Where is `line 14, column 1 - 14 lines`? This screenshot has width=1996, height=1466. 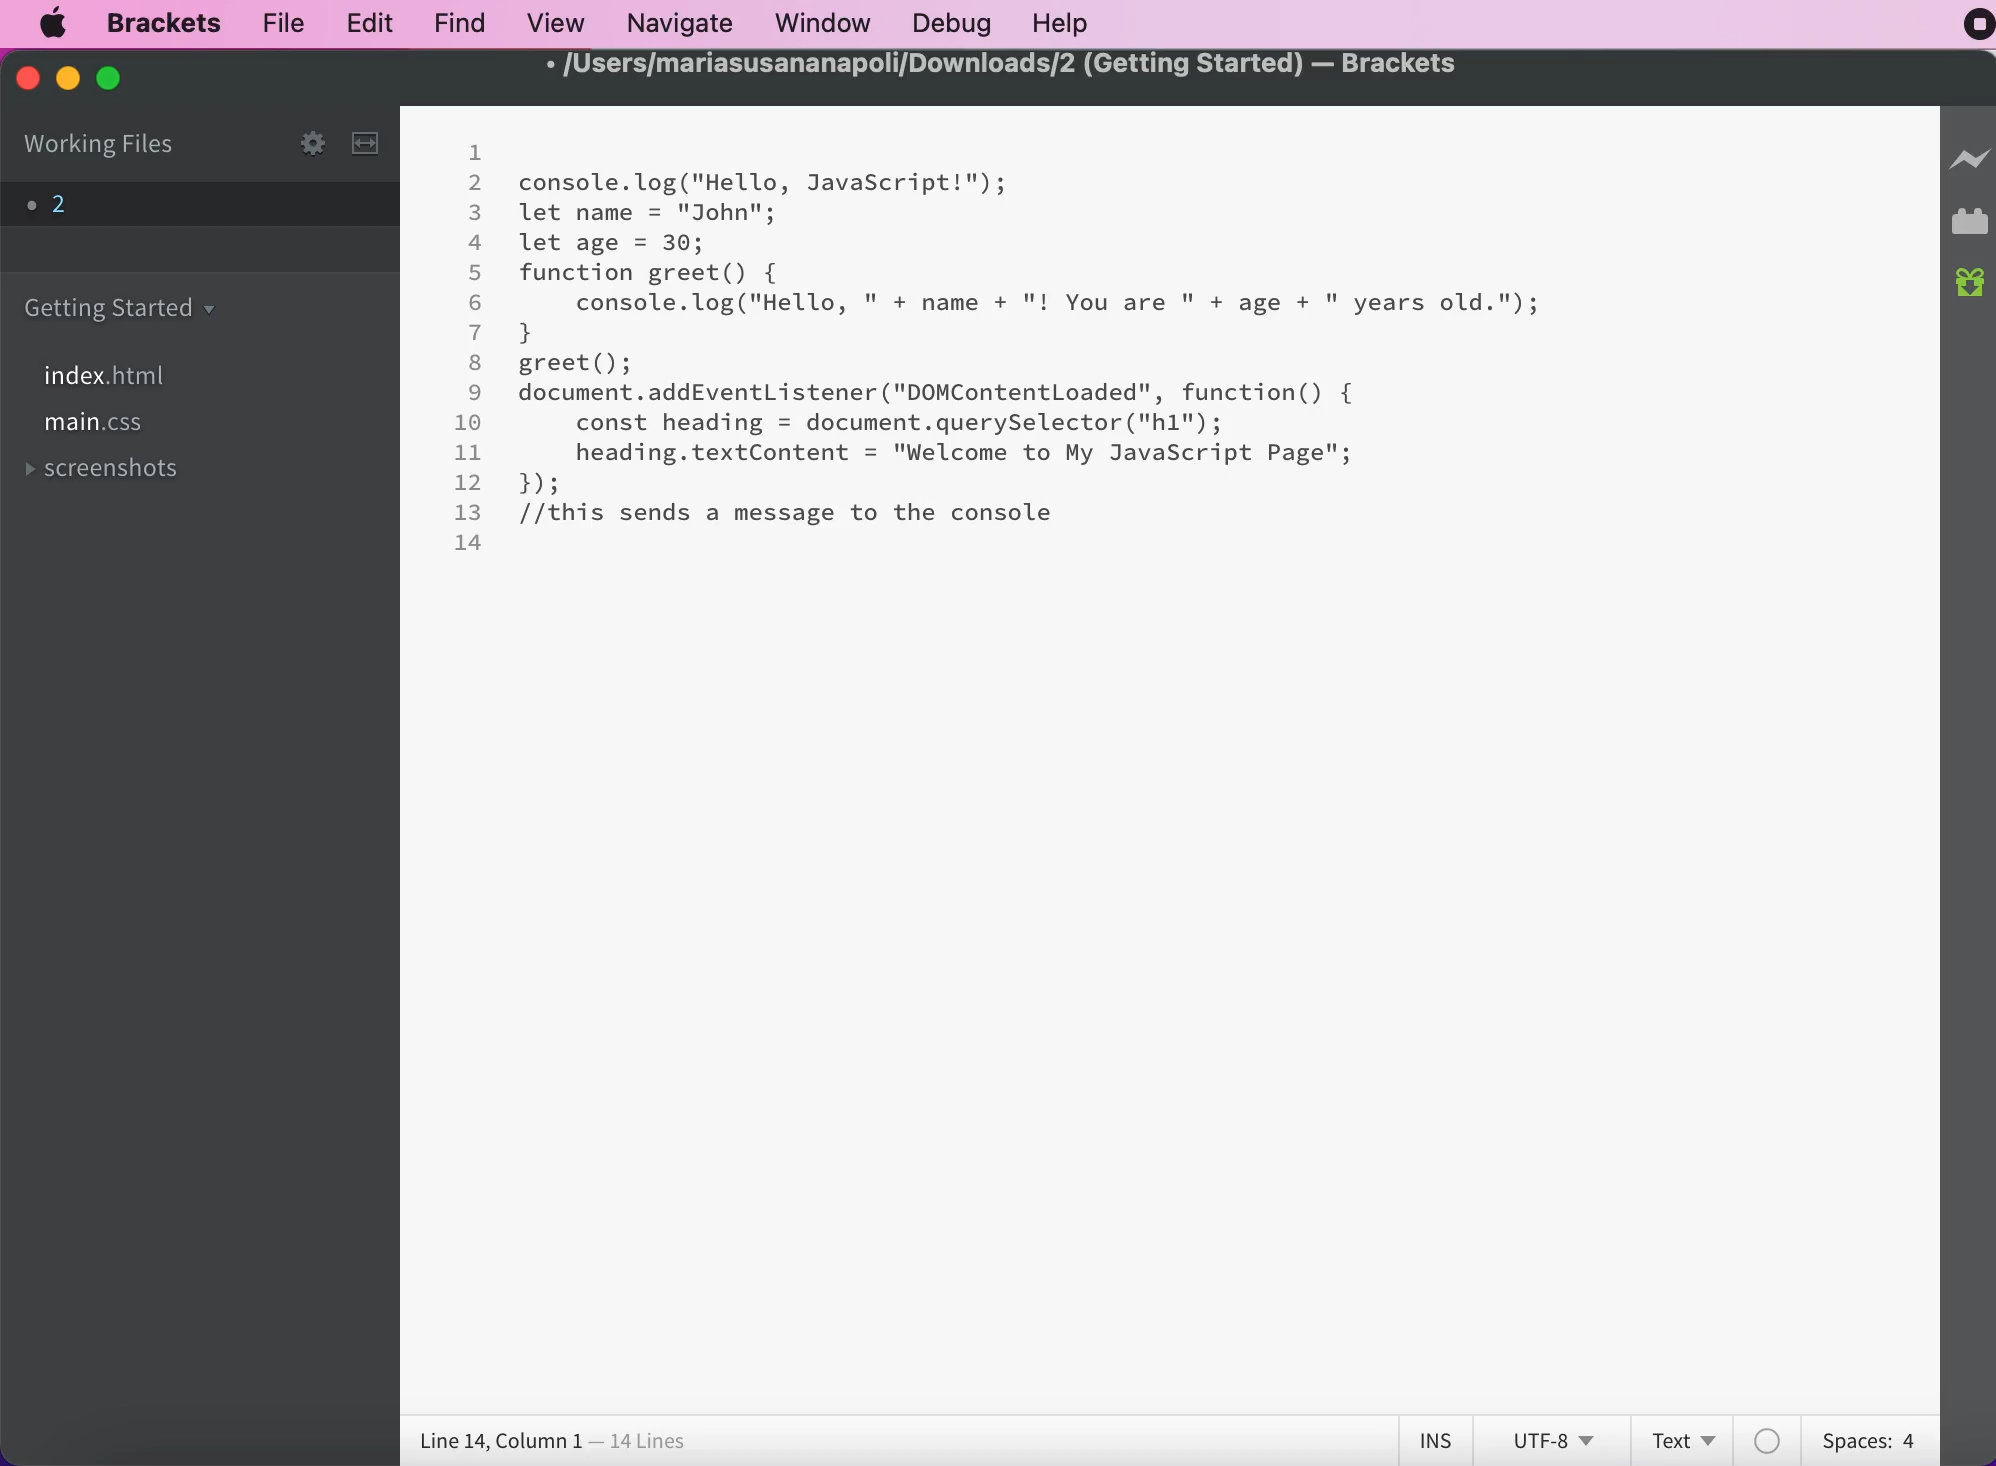
line 14, column 1 - 14 lines is located at coordinates (551, 1439).